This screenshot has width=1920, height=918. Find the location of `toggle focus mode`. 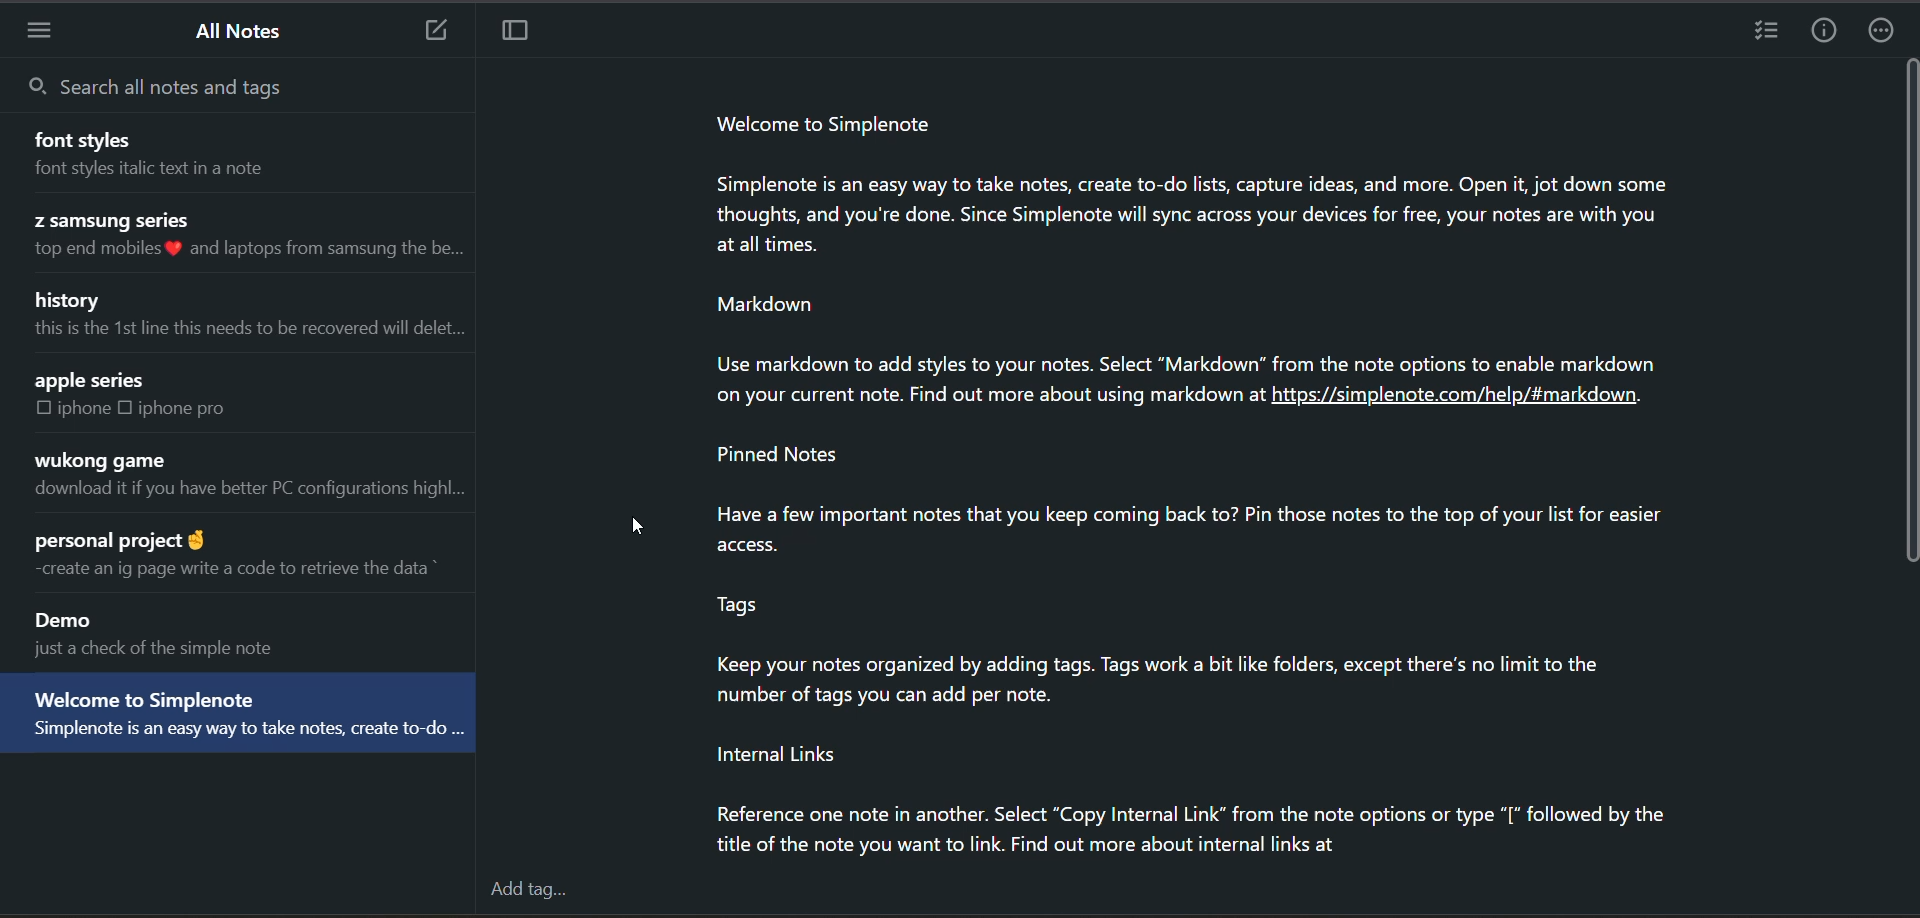

toggle focus mode is located at coordinates (515, 33).